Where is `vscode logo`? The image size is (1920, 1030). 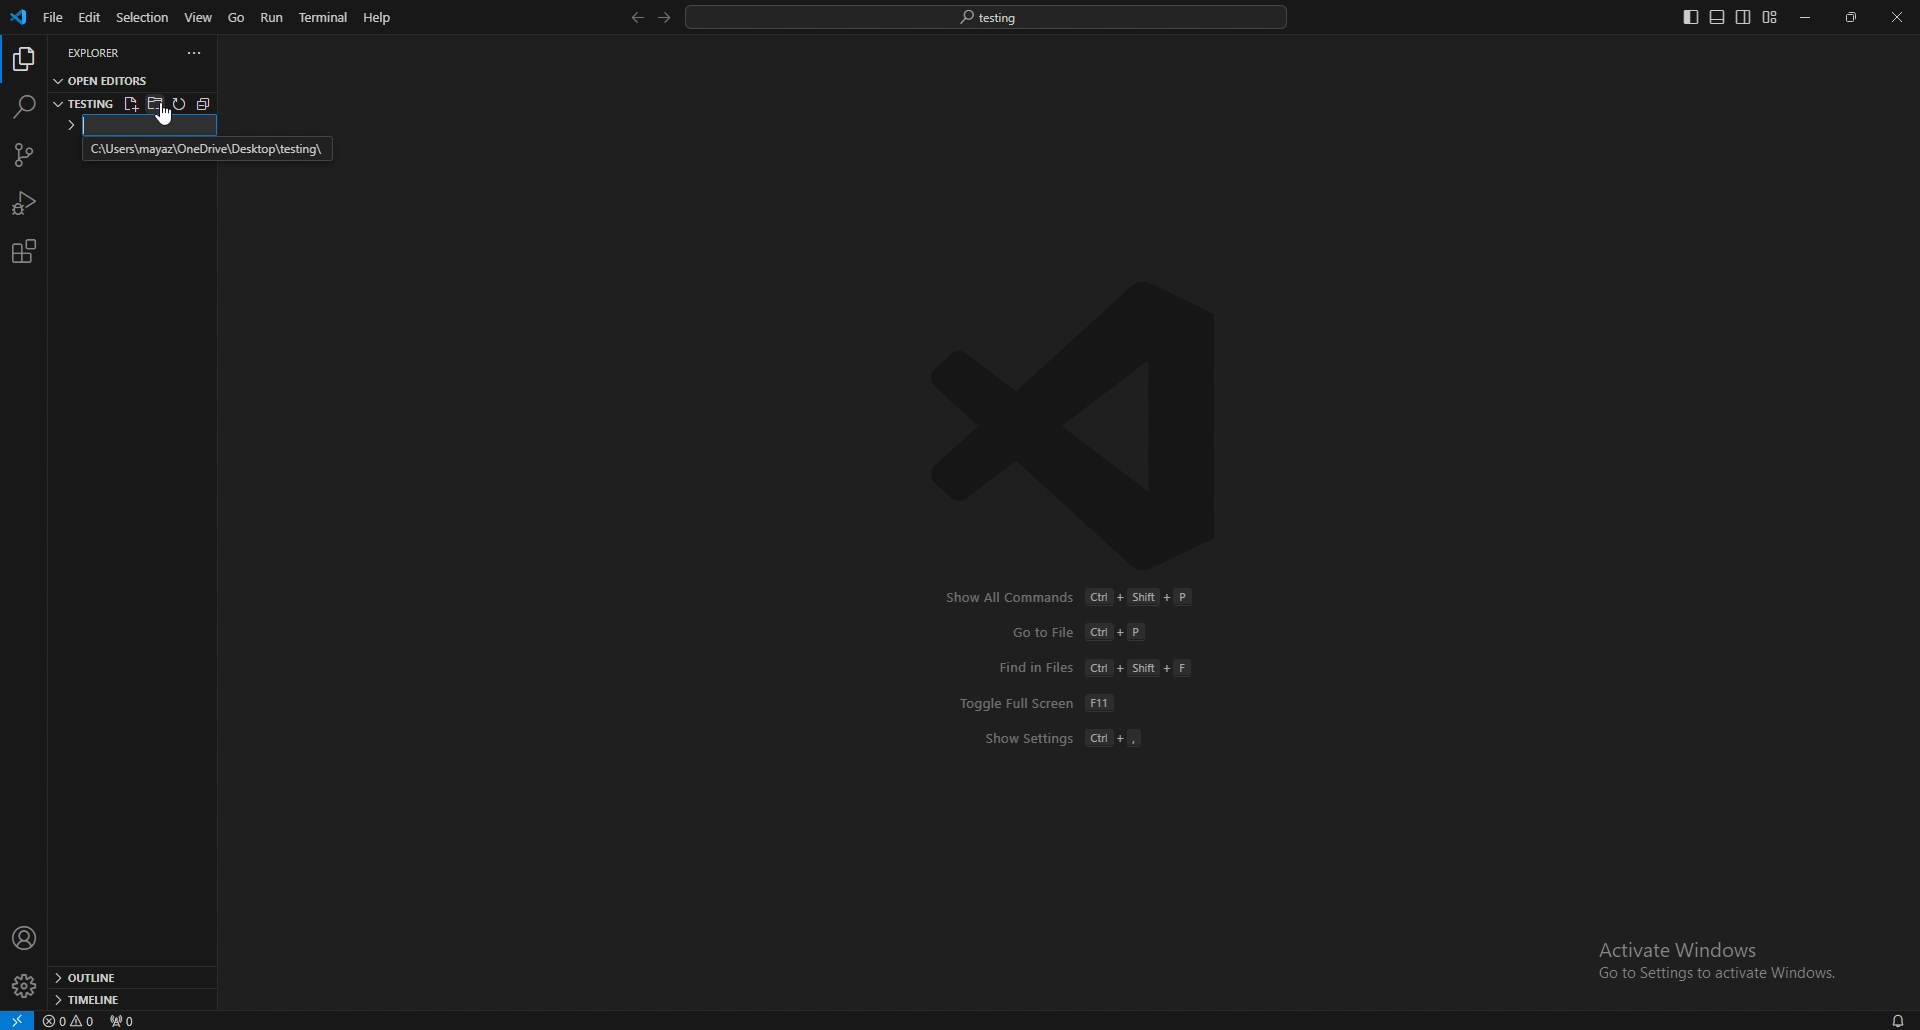 vscode logo is located at coordinates (1086, 425).